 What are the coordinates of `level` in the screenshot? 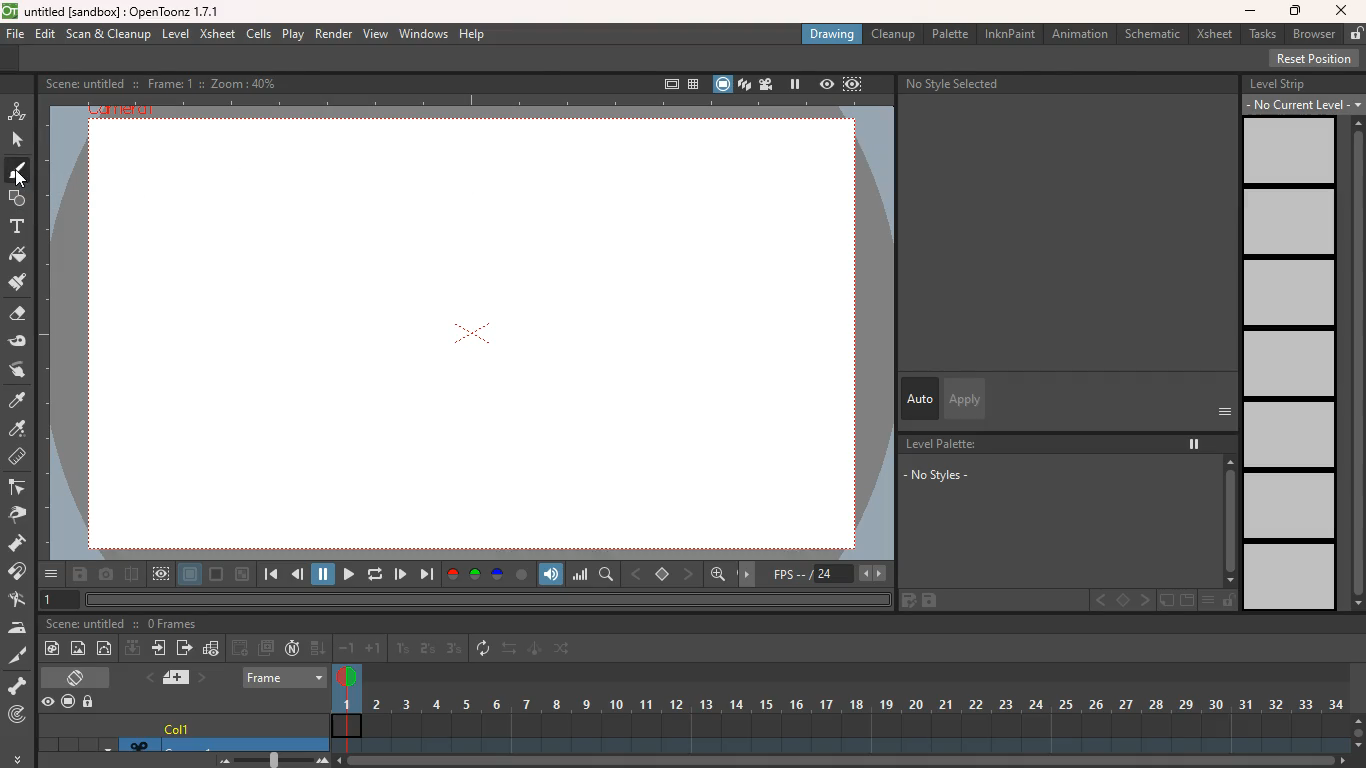 It's located at (1288, 224).